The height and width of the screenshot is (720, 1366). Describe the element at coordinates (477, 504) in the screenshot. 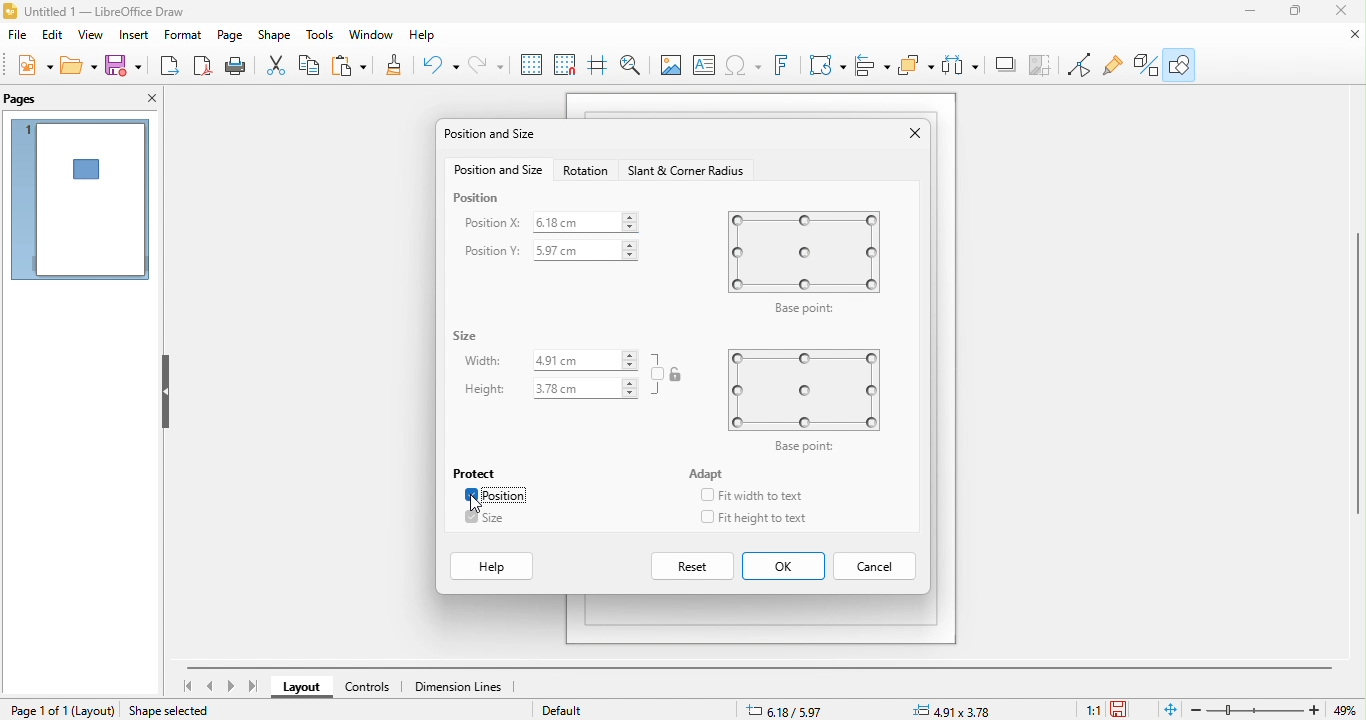

I see `cursor movement` at that location.